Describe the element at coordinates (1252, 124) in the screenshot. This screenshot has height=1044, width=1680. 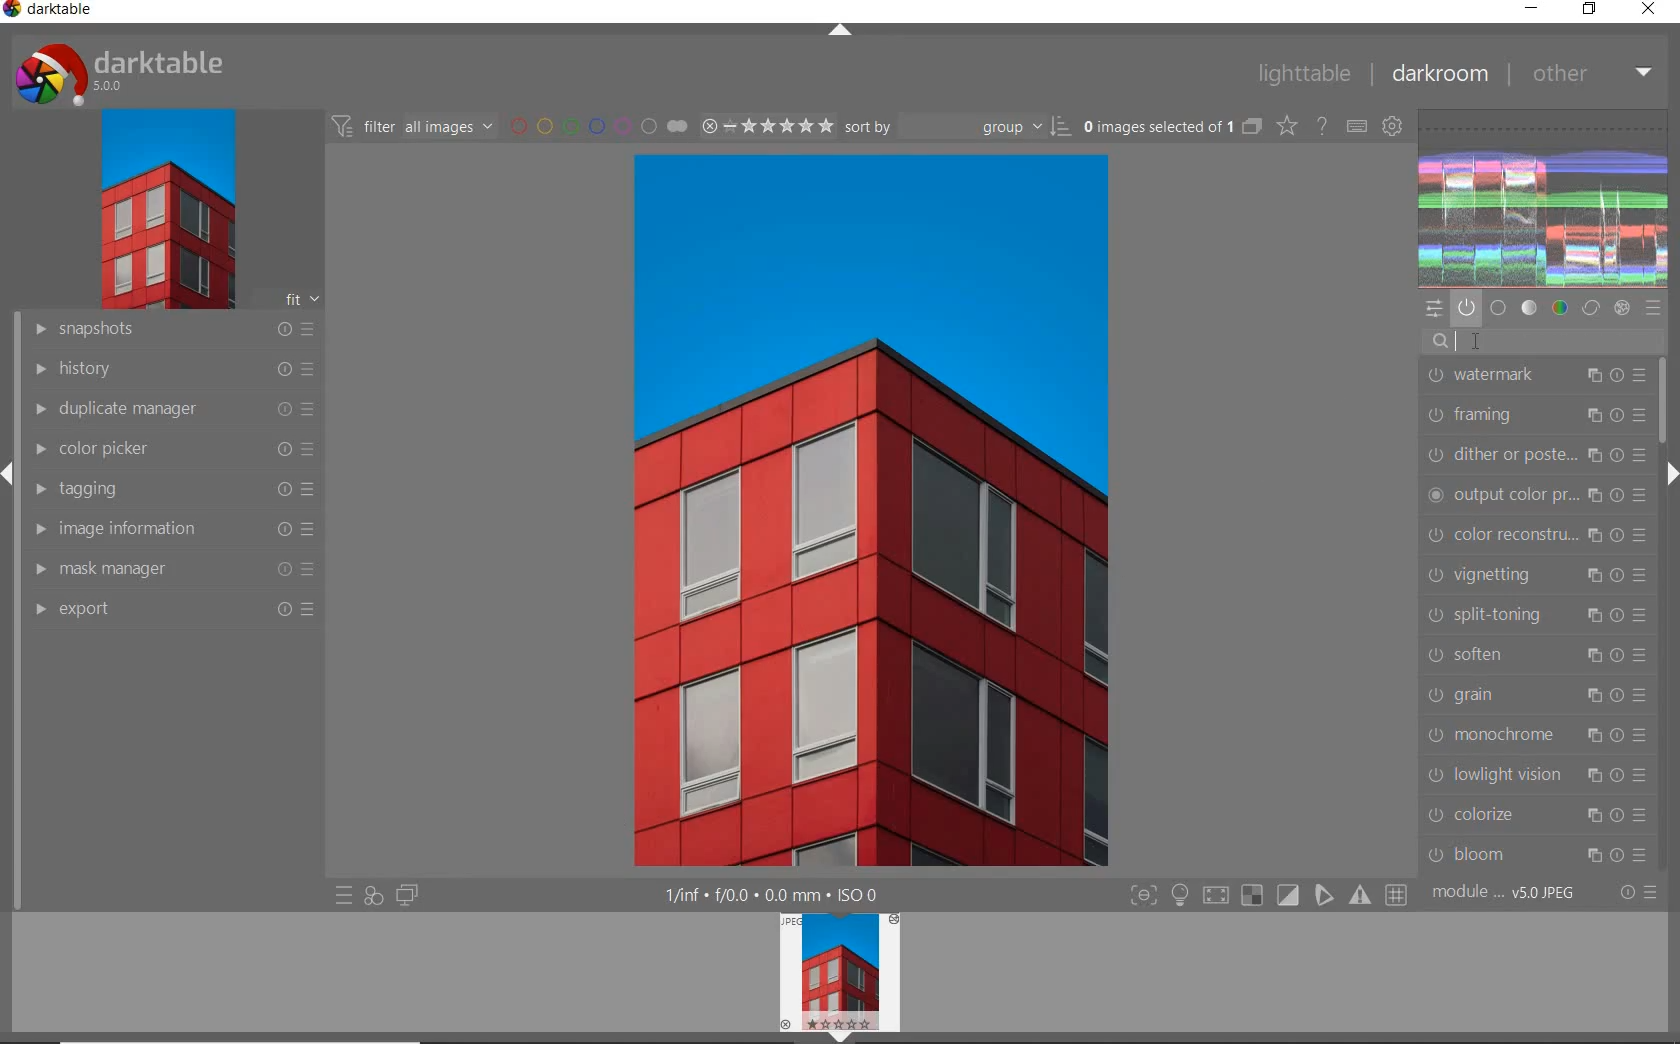
I see `collapsed grouped images` at that location.